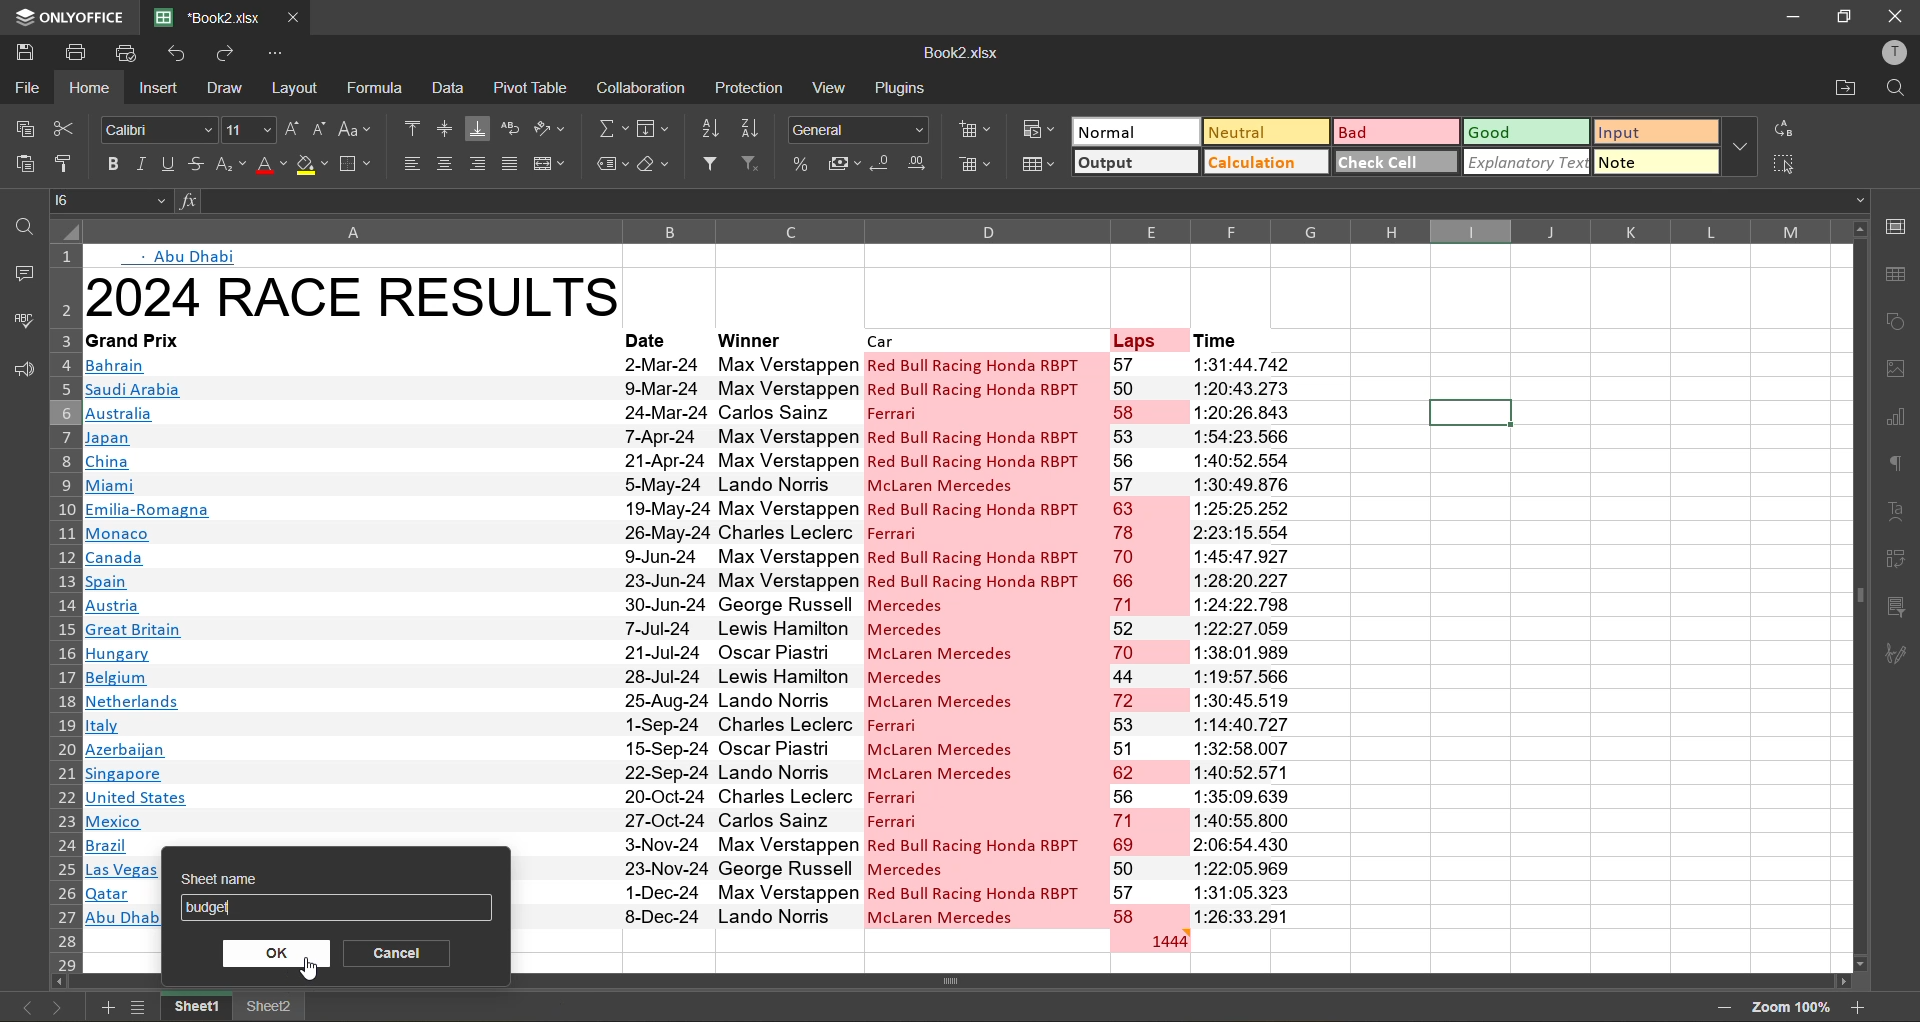 The image size is (1920, 1022). I want to click on home, so click(88, 88).